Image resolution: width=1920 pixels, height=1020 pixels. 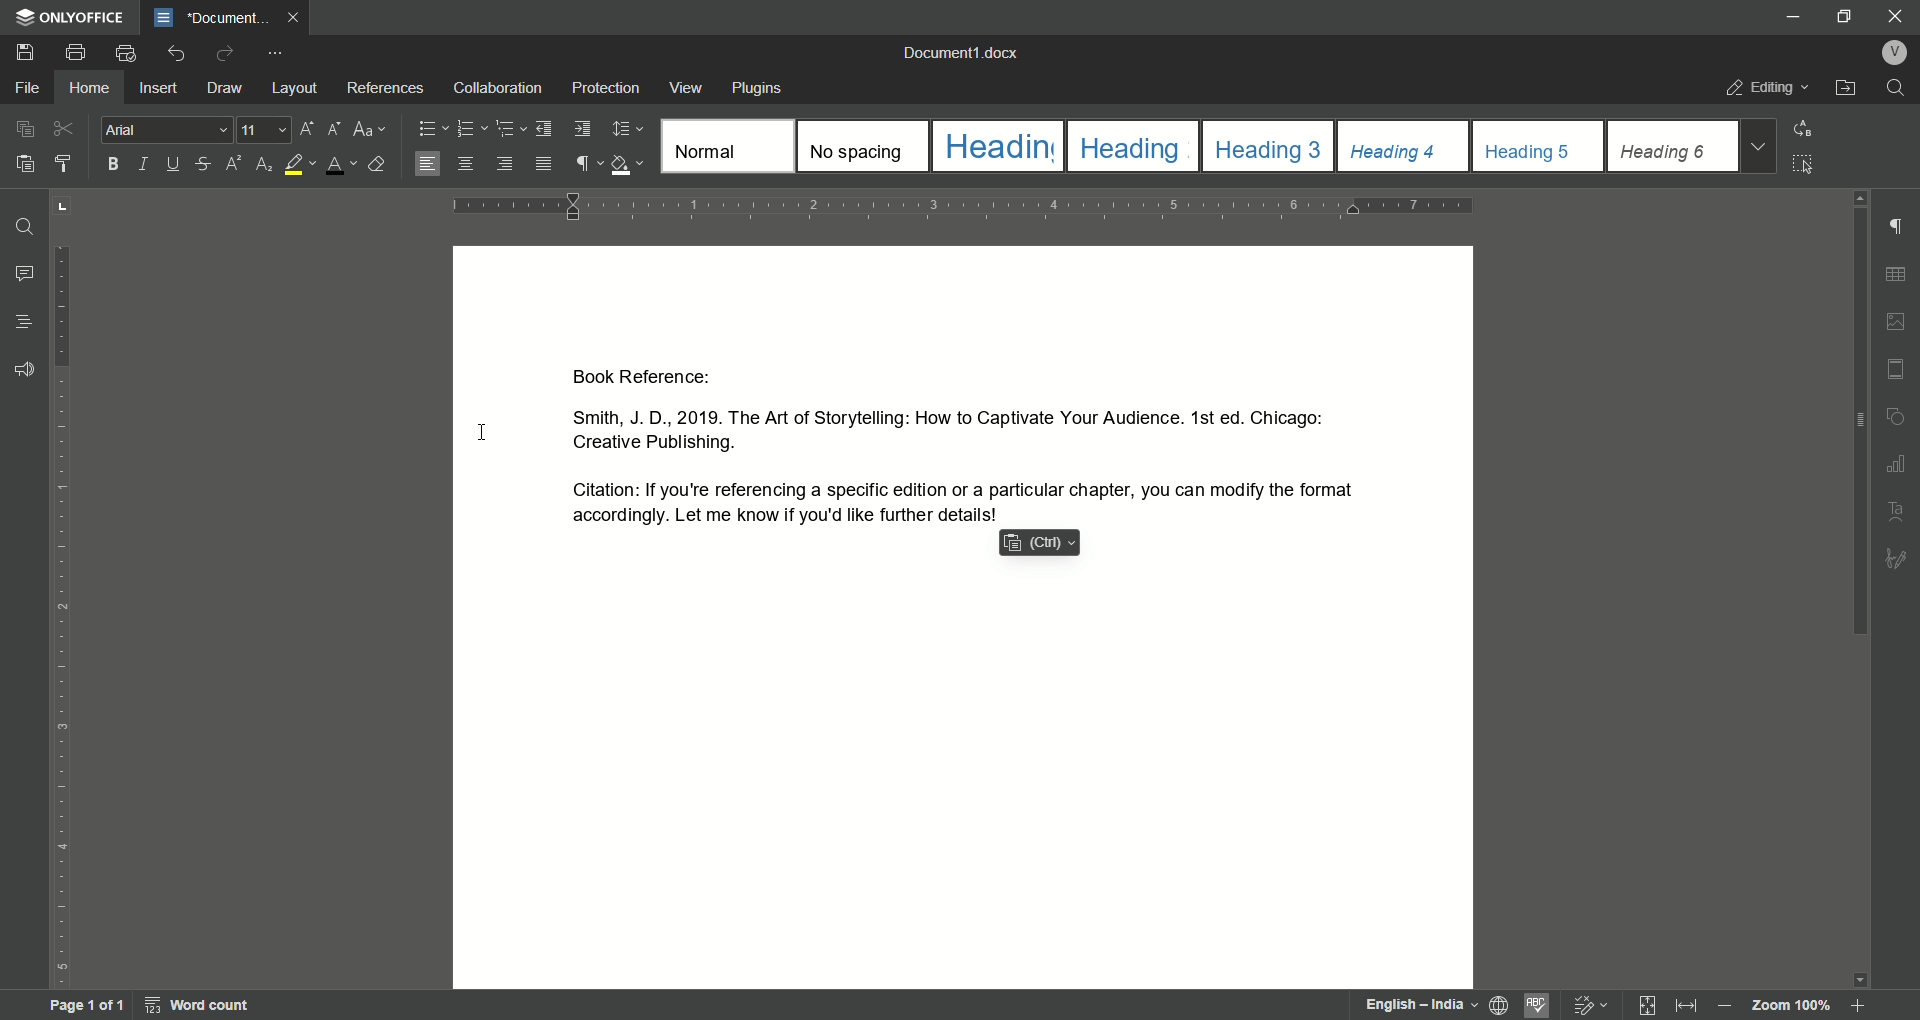 What do you see at coordinates (25, 127) in the screenshot?
I see `paste special` at bounding box center [25, 127].